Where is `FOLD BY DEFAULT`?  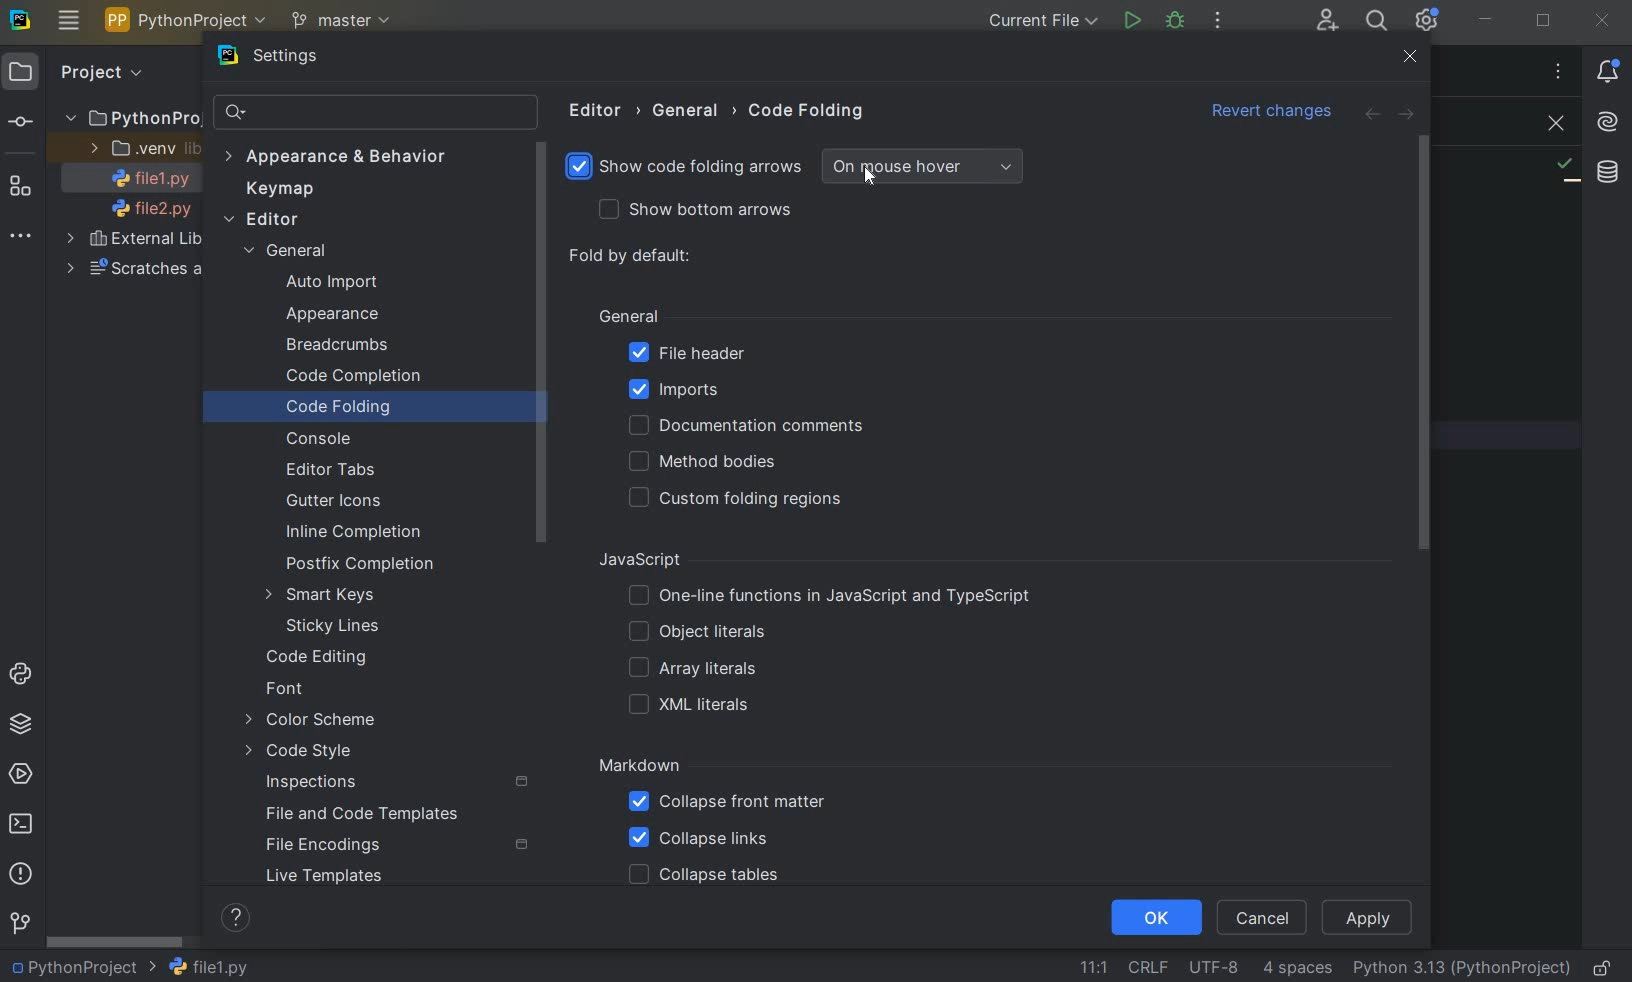 FOLD BY DEFAULT is located at coordinates (632, 257).